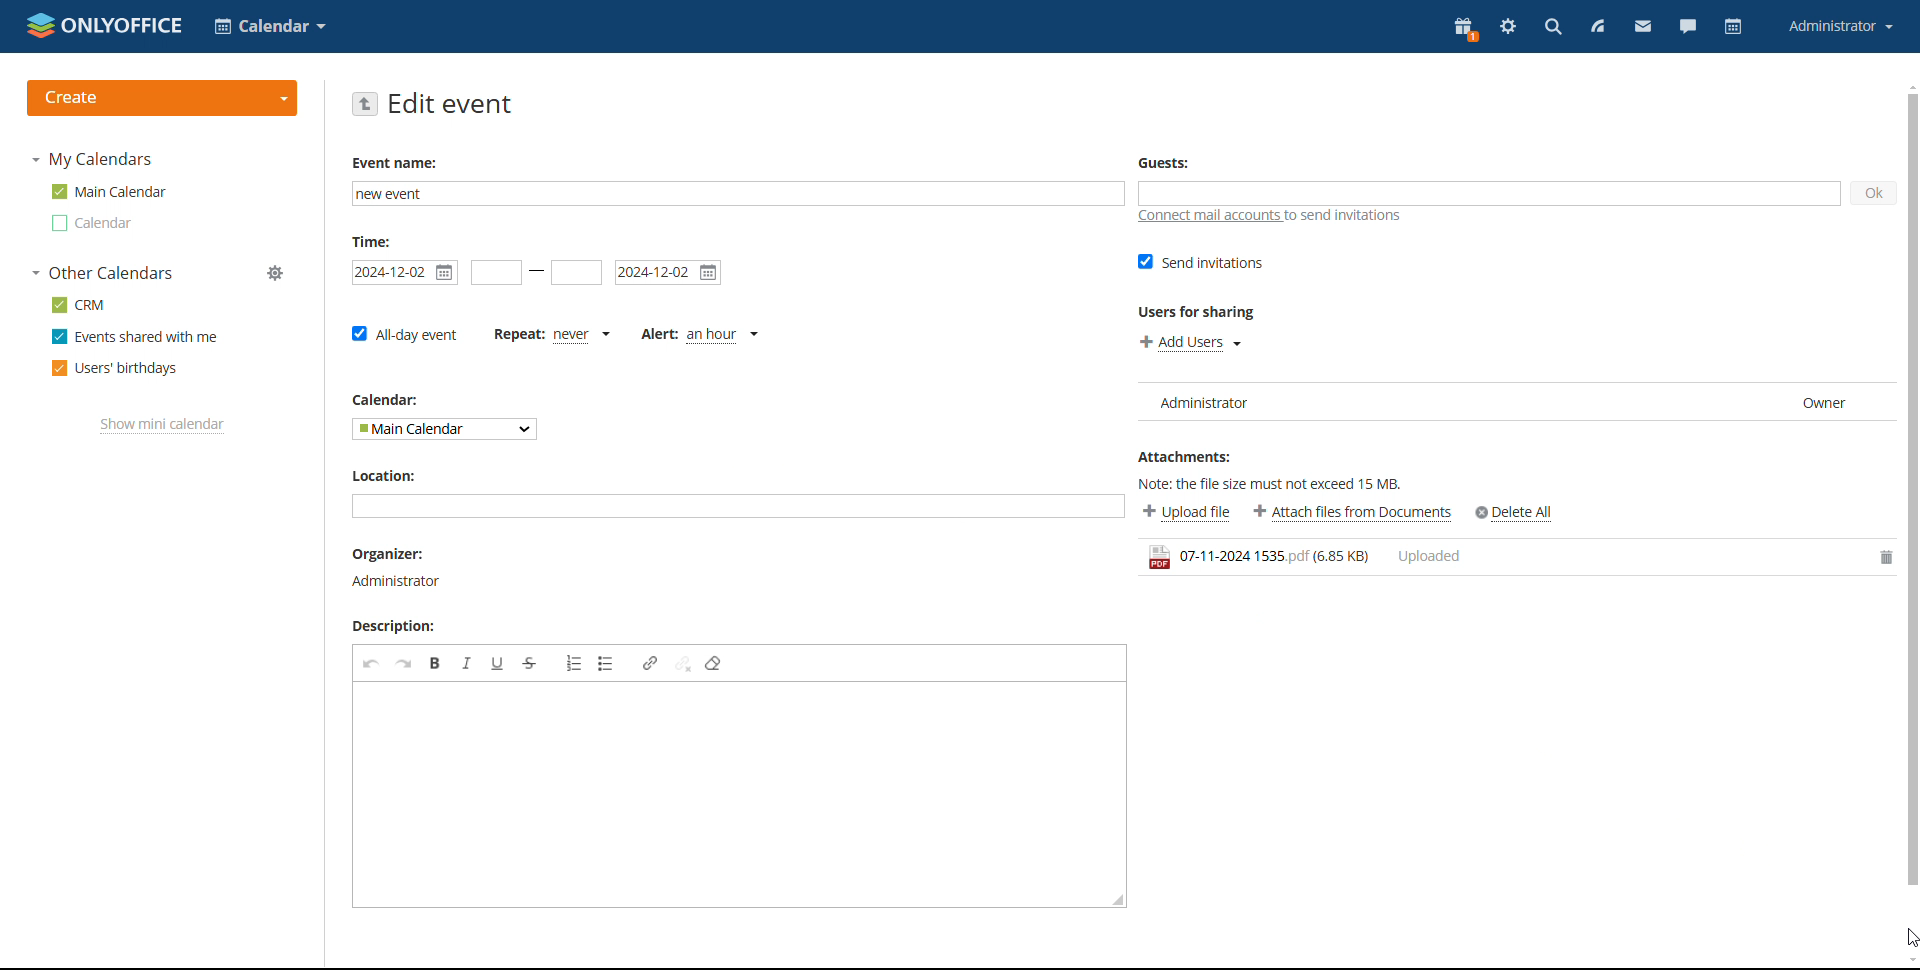 This screenshot has width=1920, height=970. I want to click on end date, so click(668, 273).